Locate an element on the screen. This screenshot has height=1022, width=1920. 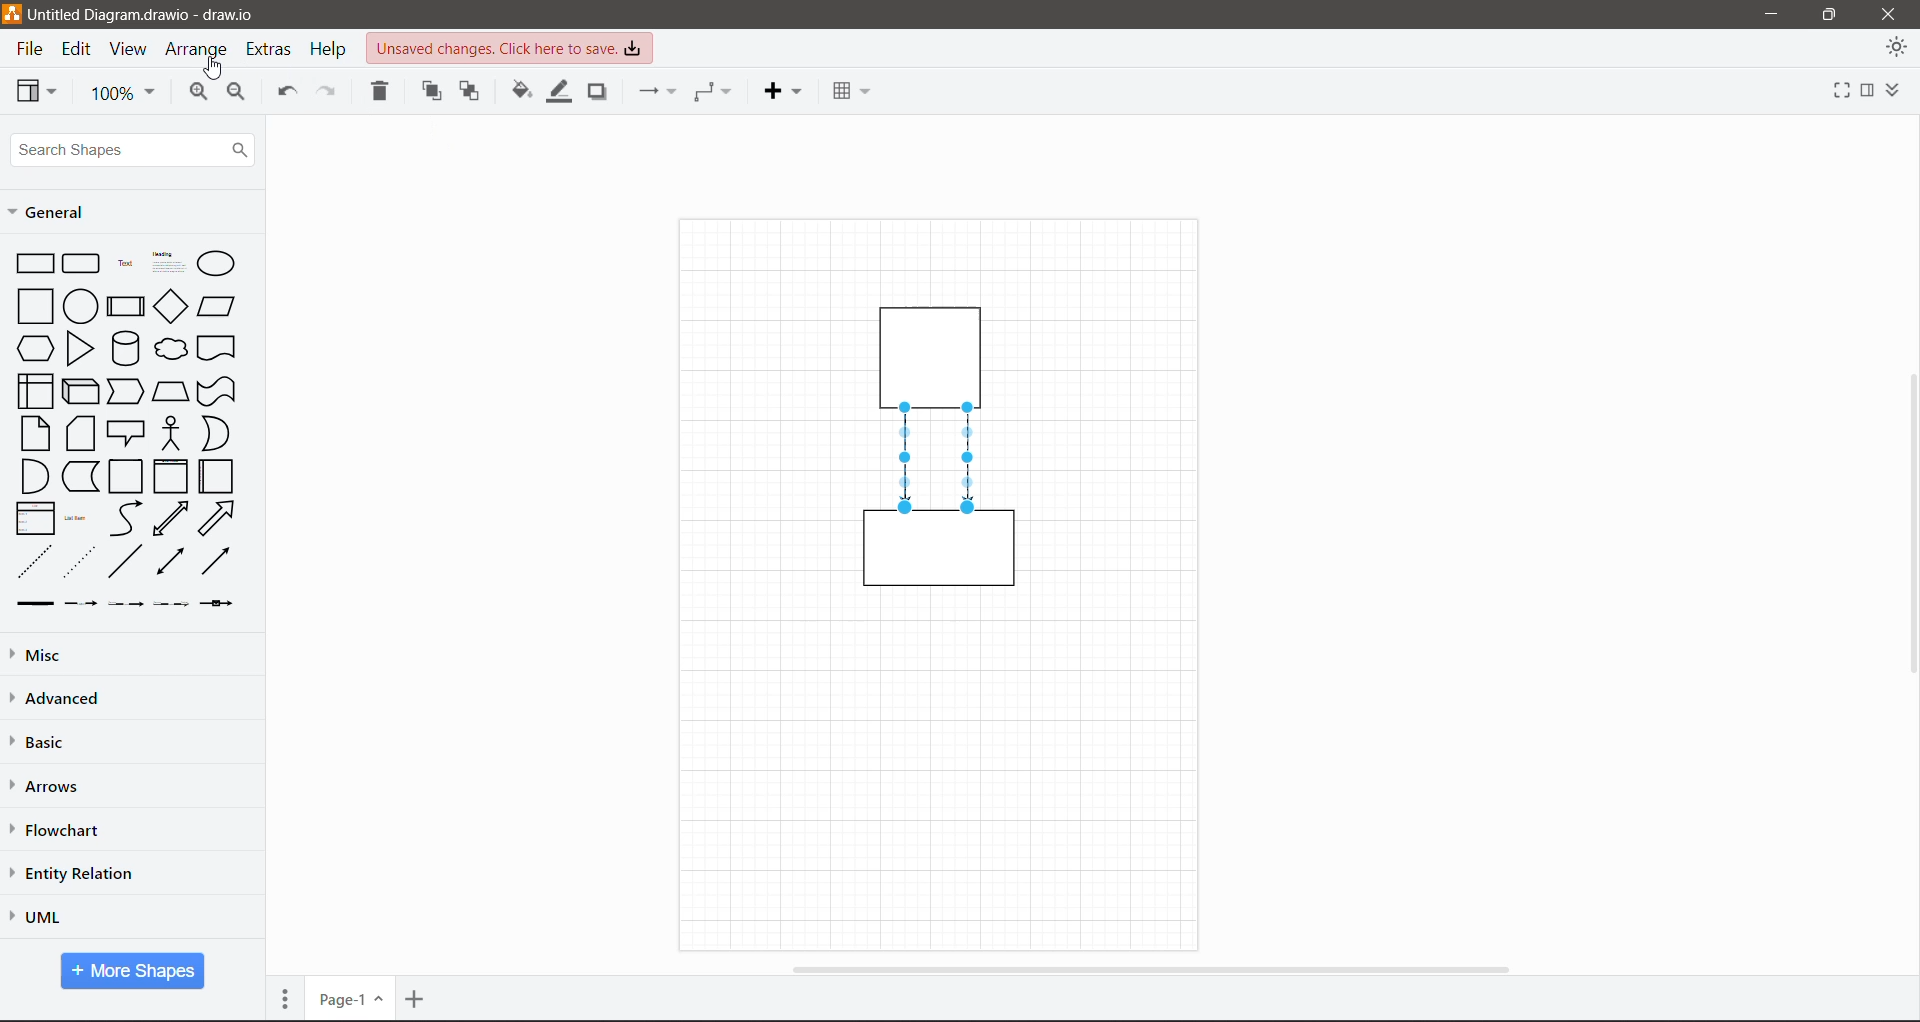
File is located at coordinates (28, 50).